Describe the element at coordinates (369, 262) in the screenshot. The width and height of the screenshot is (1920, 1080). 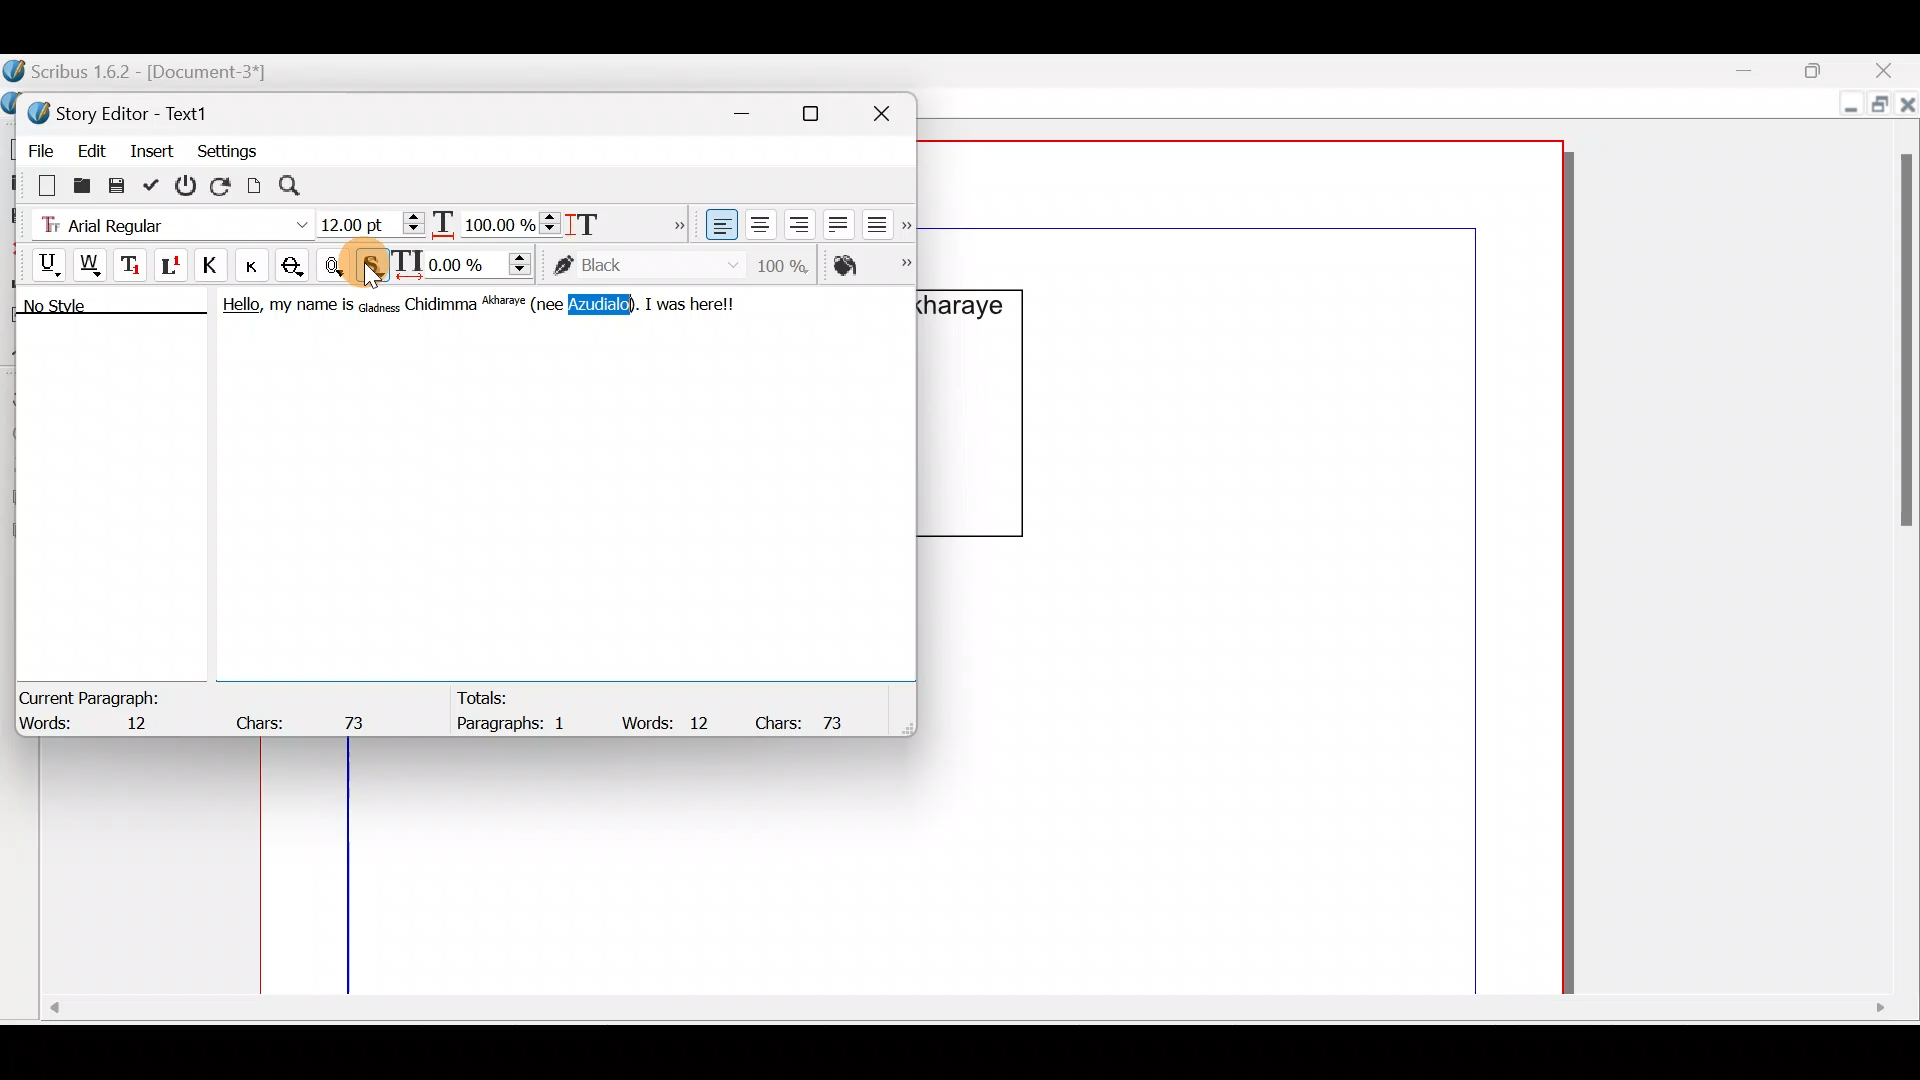
I see `Cursor` at that location.